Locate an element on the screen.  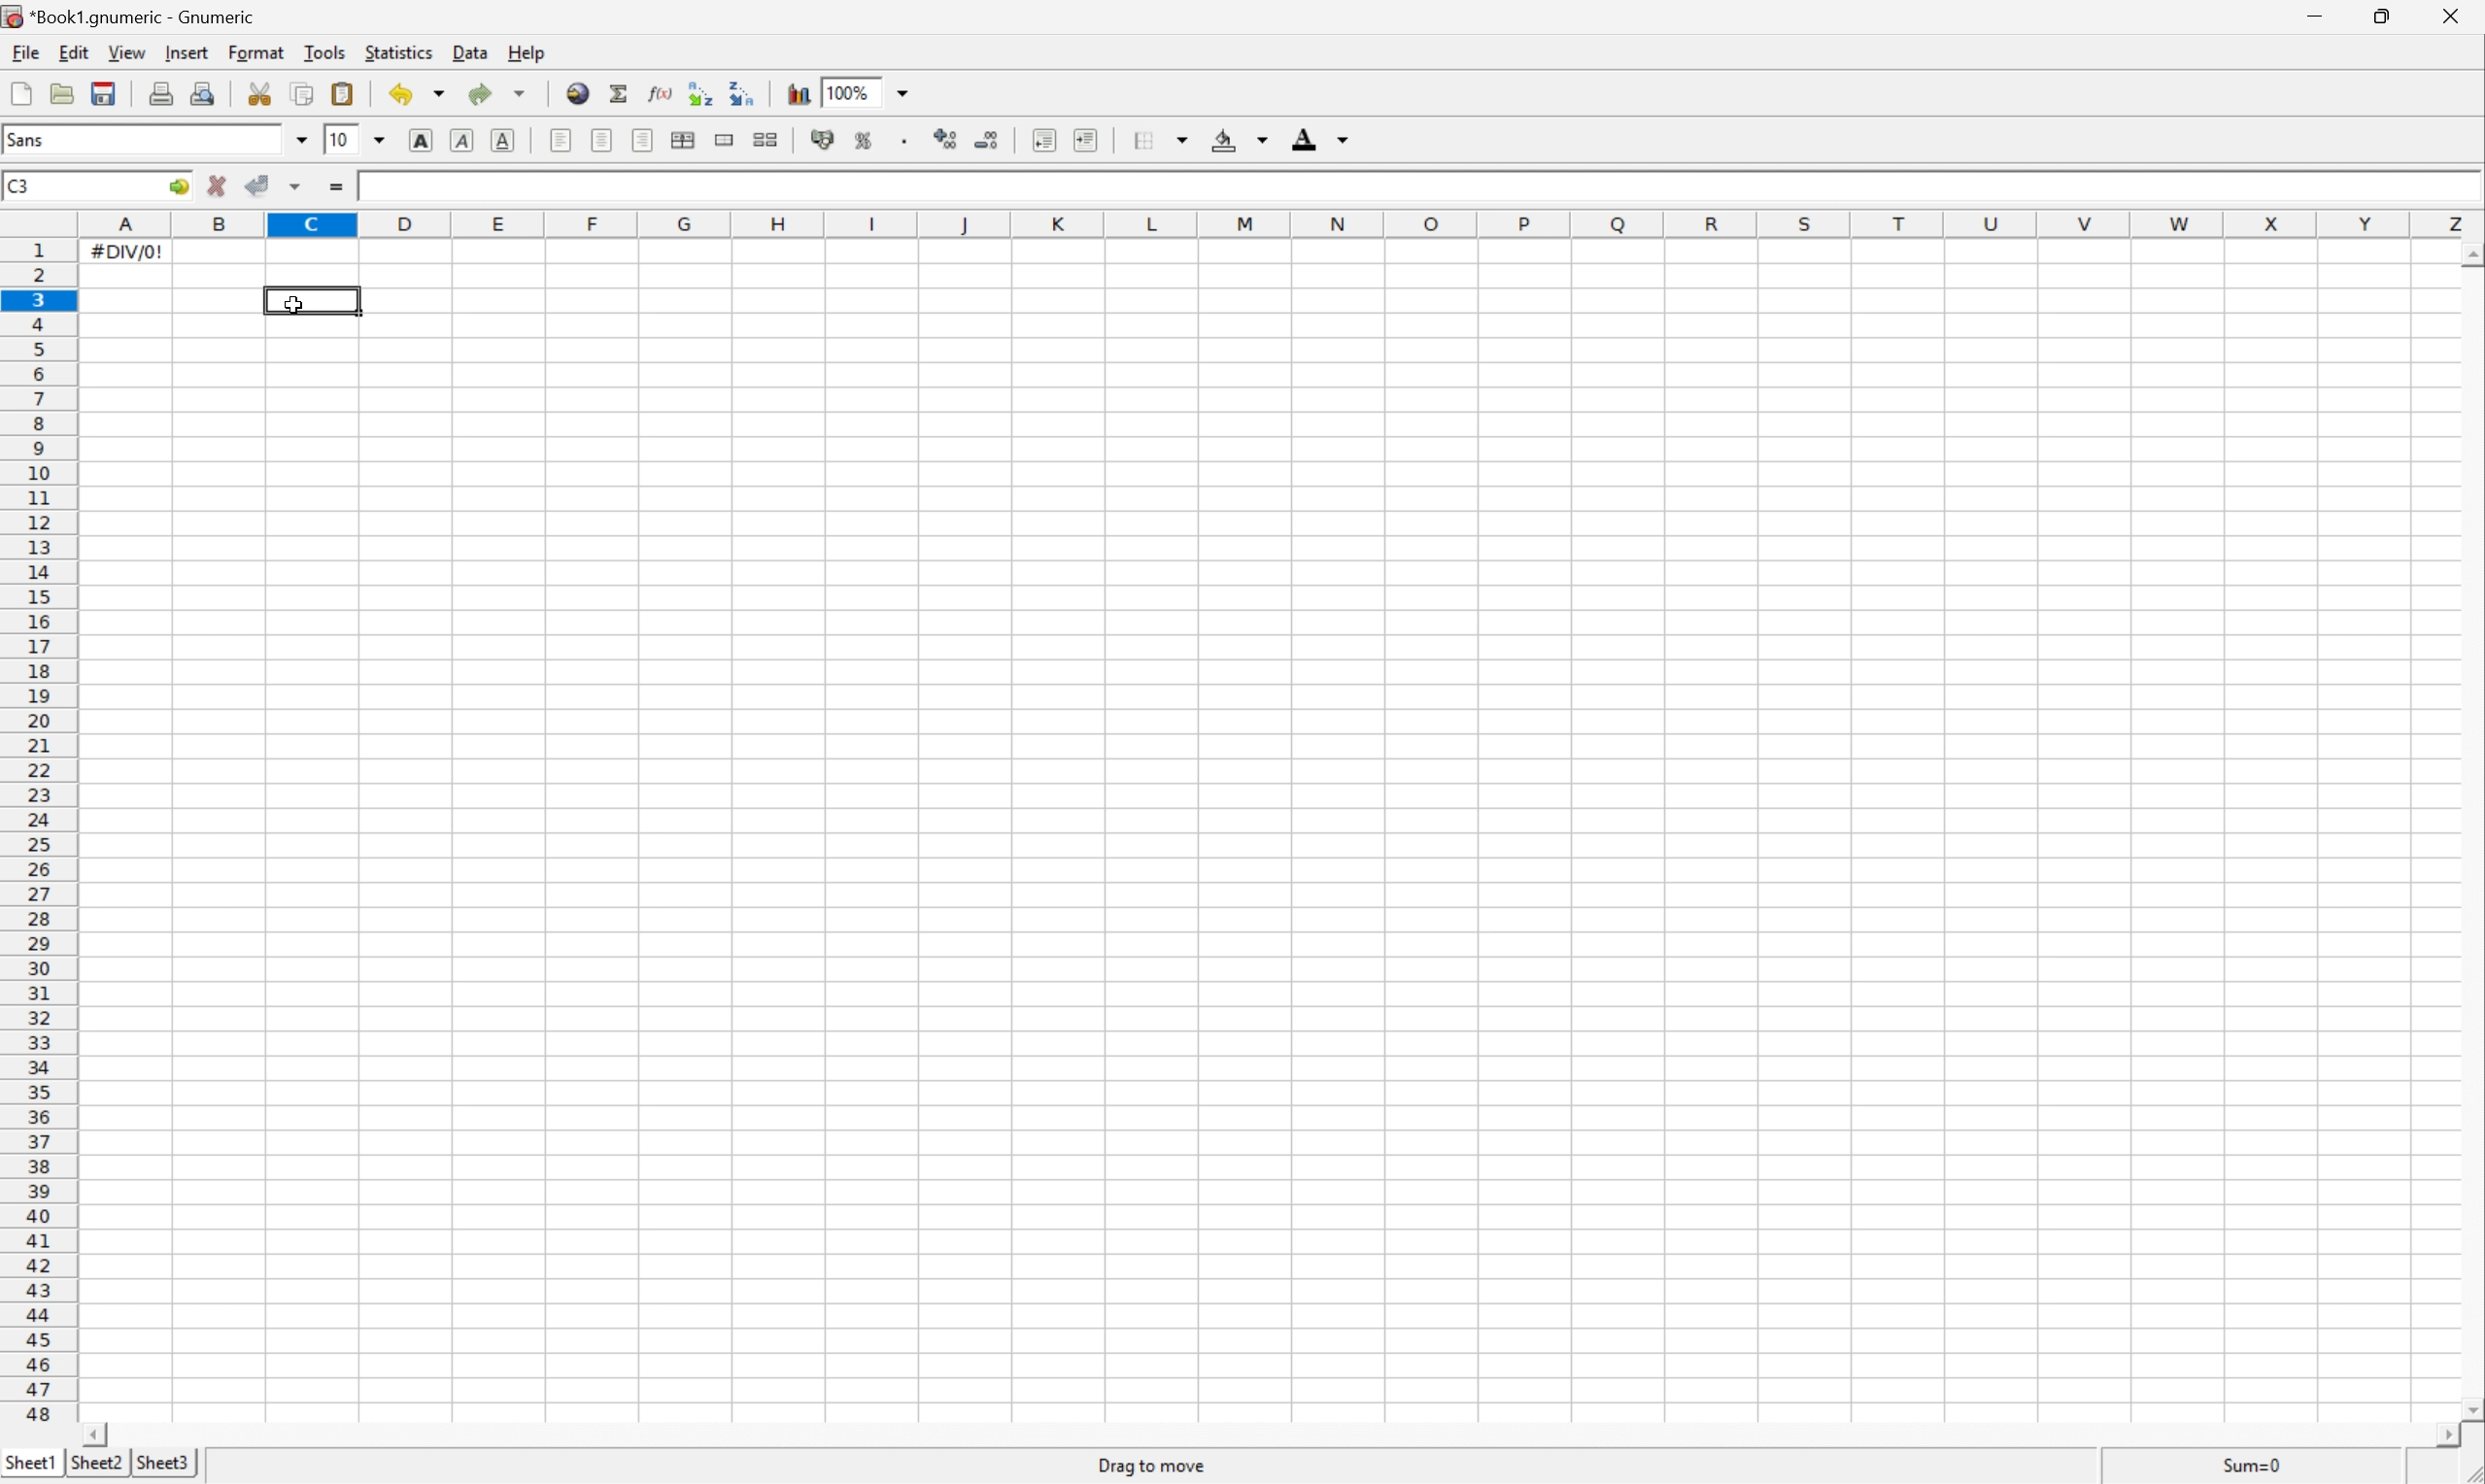
C3 is located at coordinates (23, 184).